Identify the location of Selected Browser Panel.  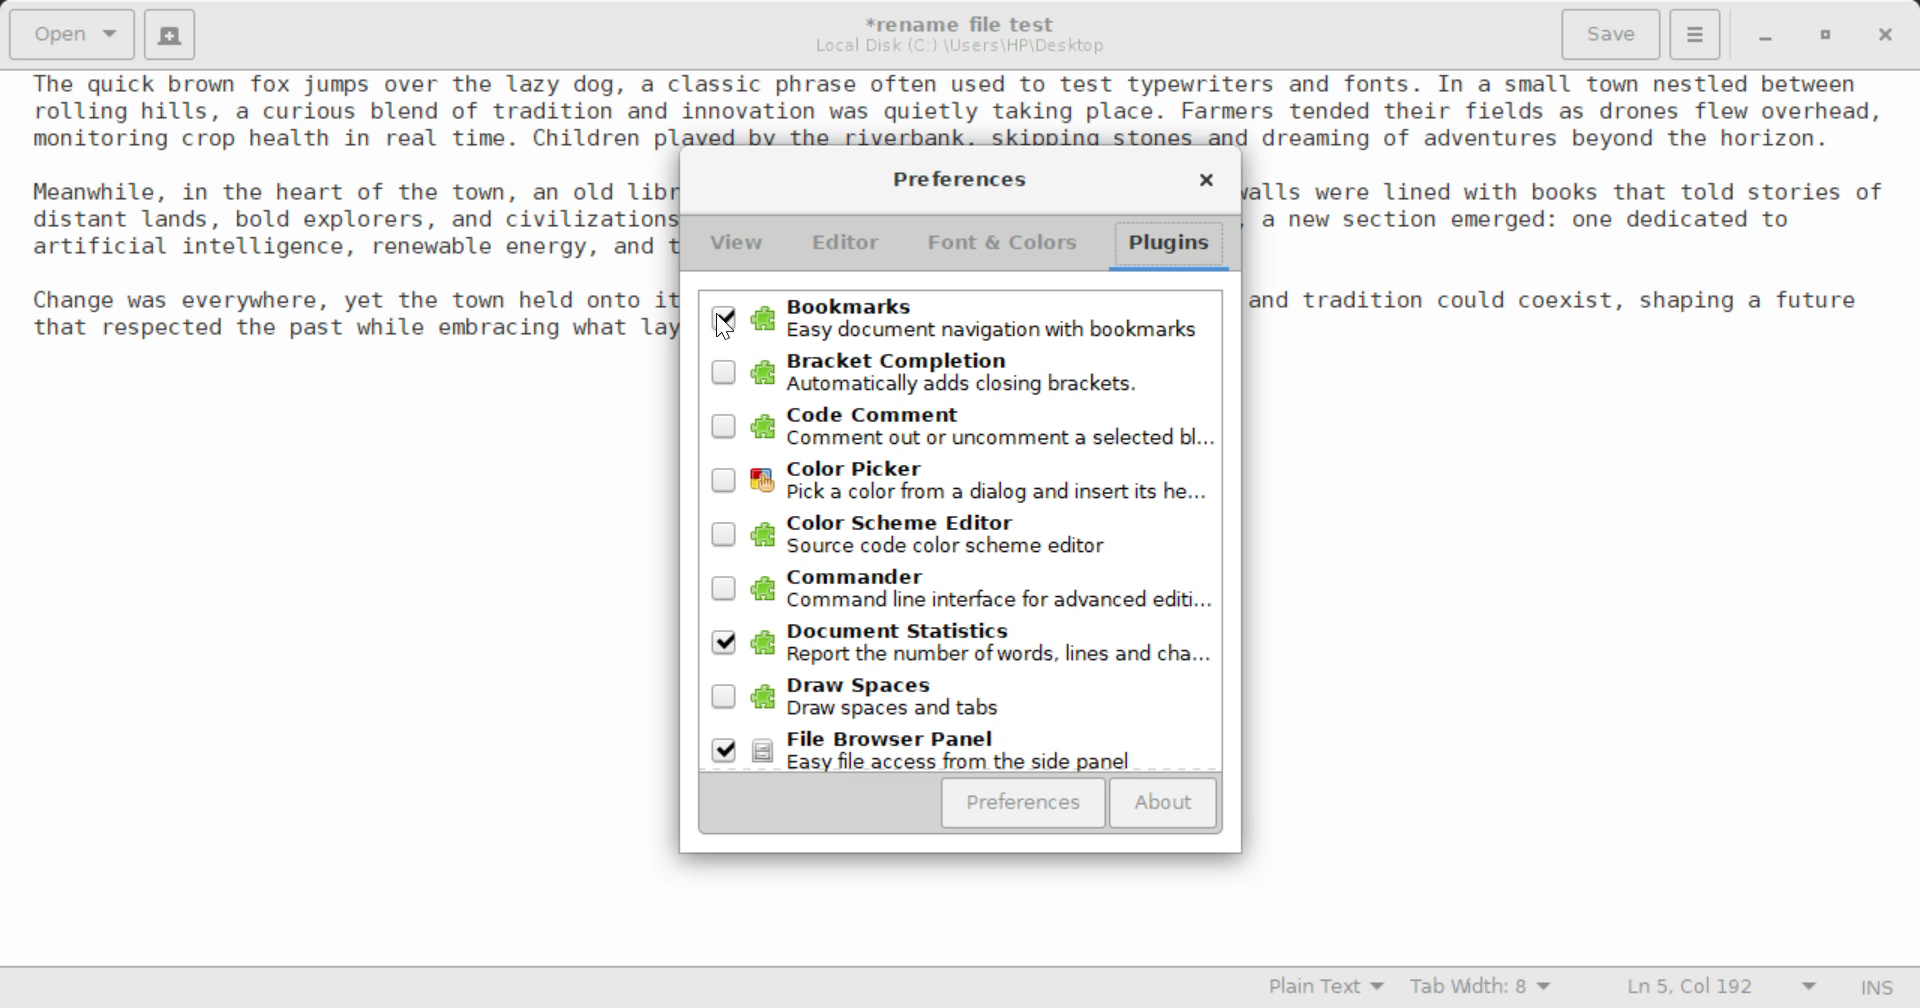
(961, 749).